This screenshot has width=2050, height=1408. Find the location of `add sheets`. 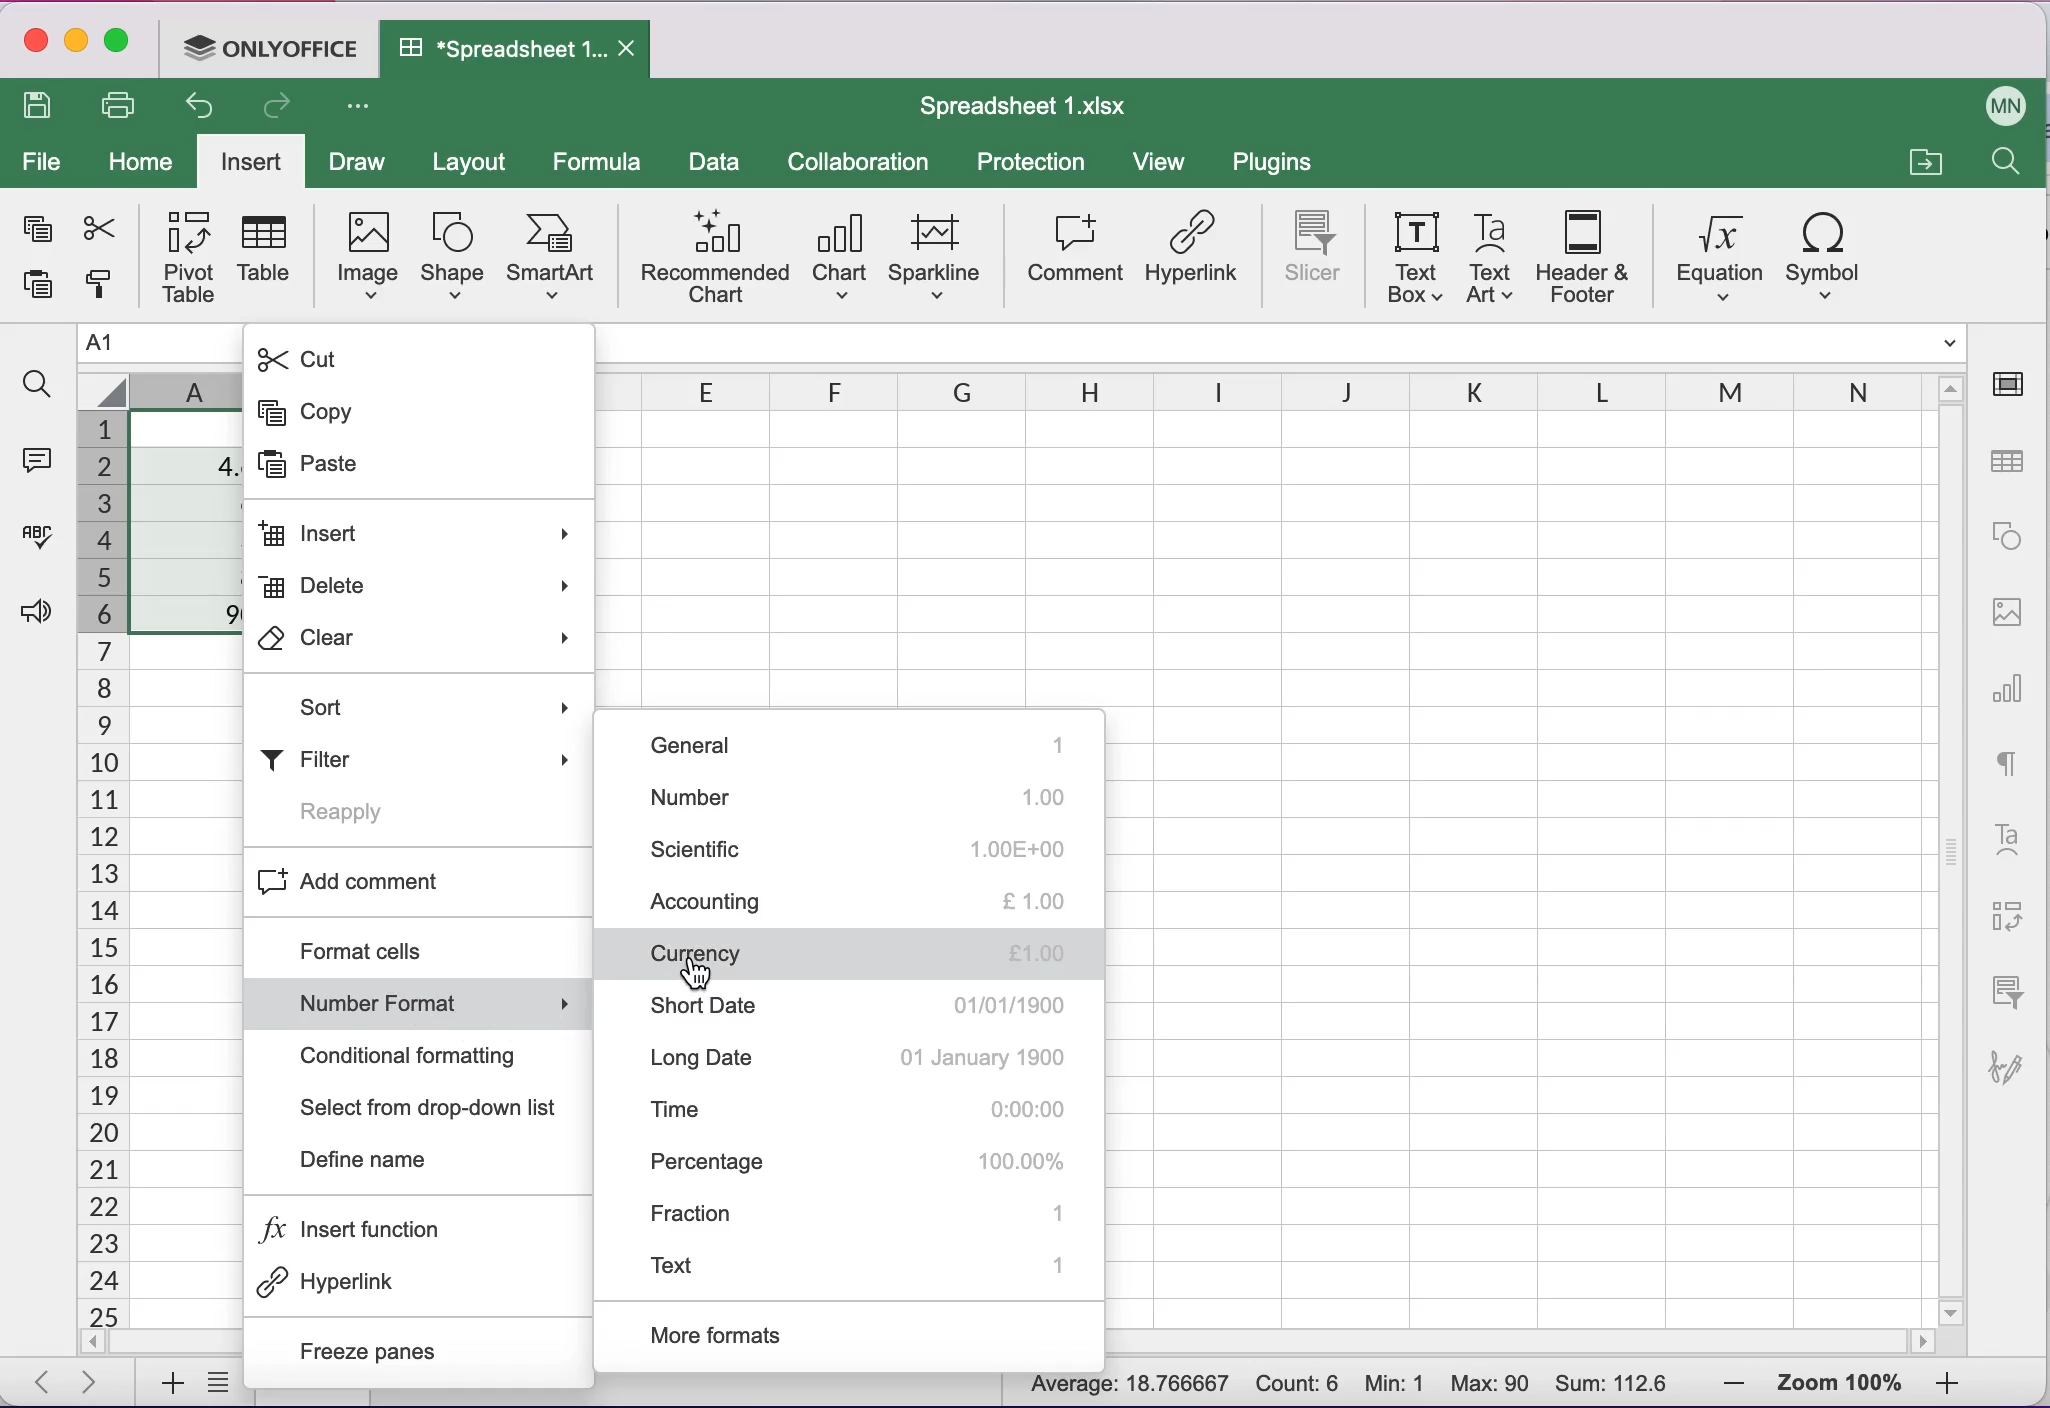

add sheets is located at coordinates (163, 1381).